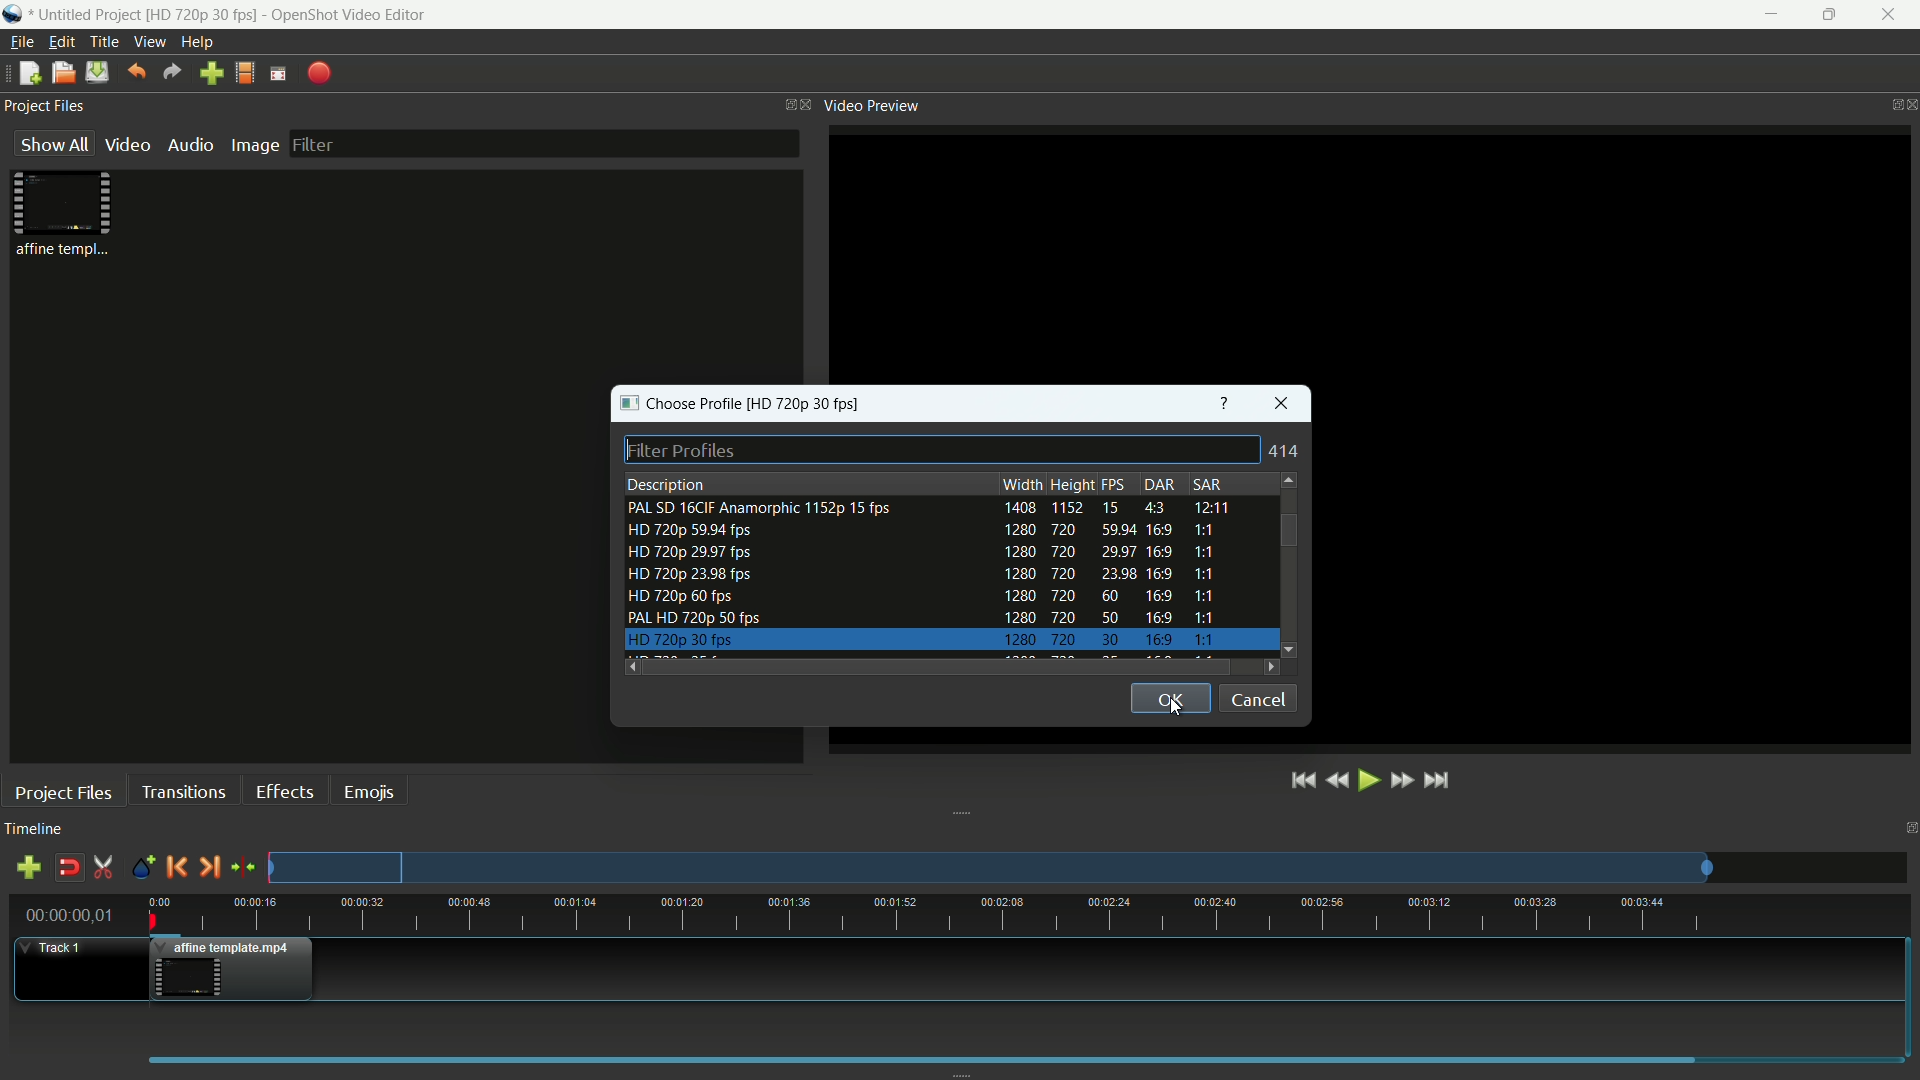 The height and width of the screenshot is (1080, 1920). What do you see at coordinates (1114, 485) in the screenshot?
I see `fps` at bounding box center [1114, 485].